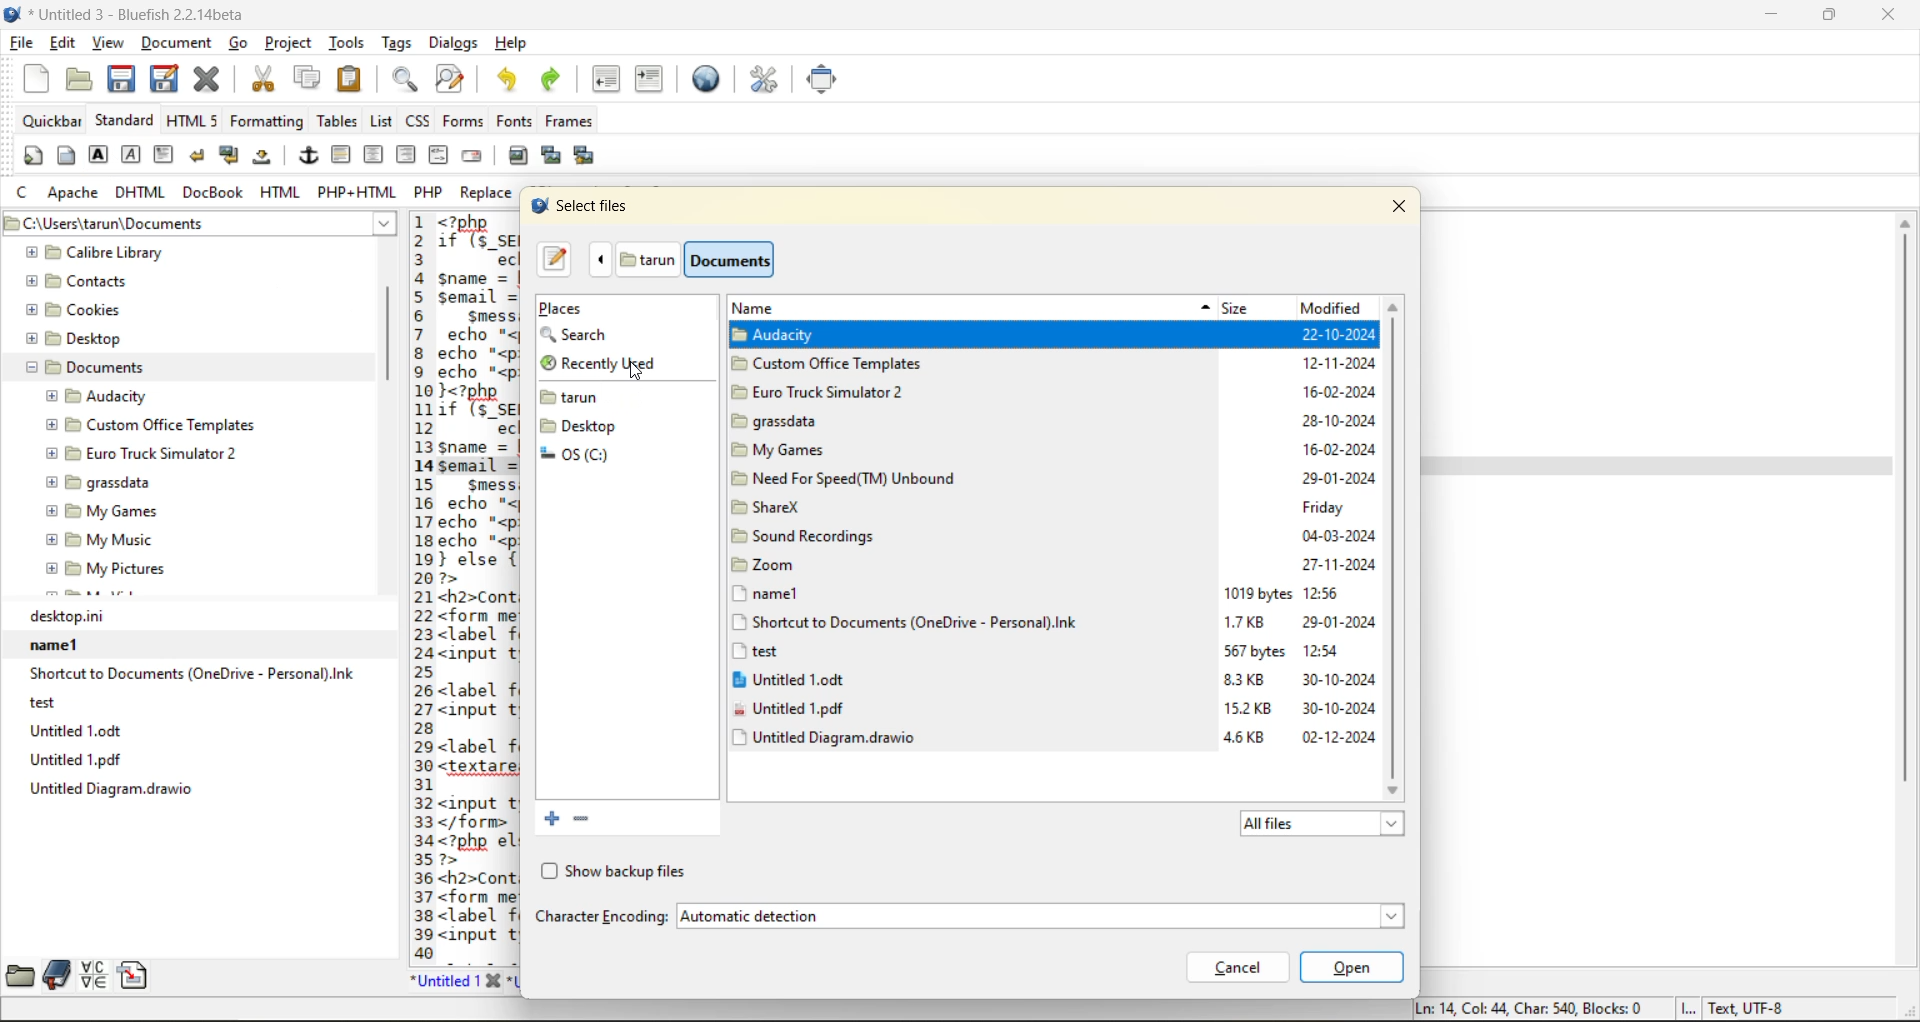 The width and height of the screenshot is (1920, 1022). What do you see at coordinates (561, 310) in the screenshot?
I see `places` at bounding box center [561, 310].